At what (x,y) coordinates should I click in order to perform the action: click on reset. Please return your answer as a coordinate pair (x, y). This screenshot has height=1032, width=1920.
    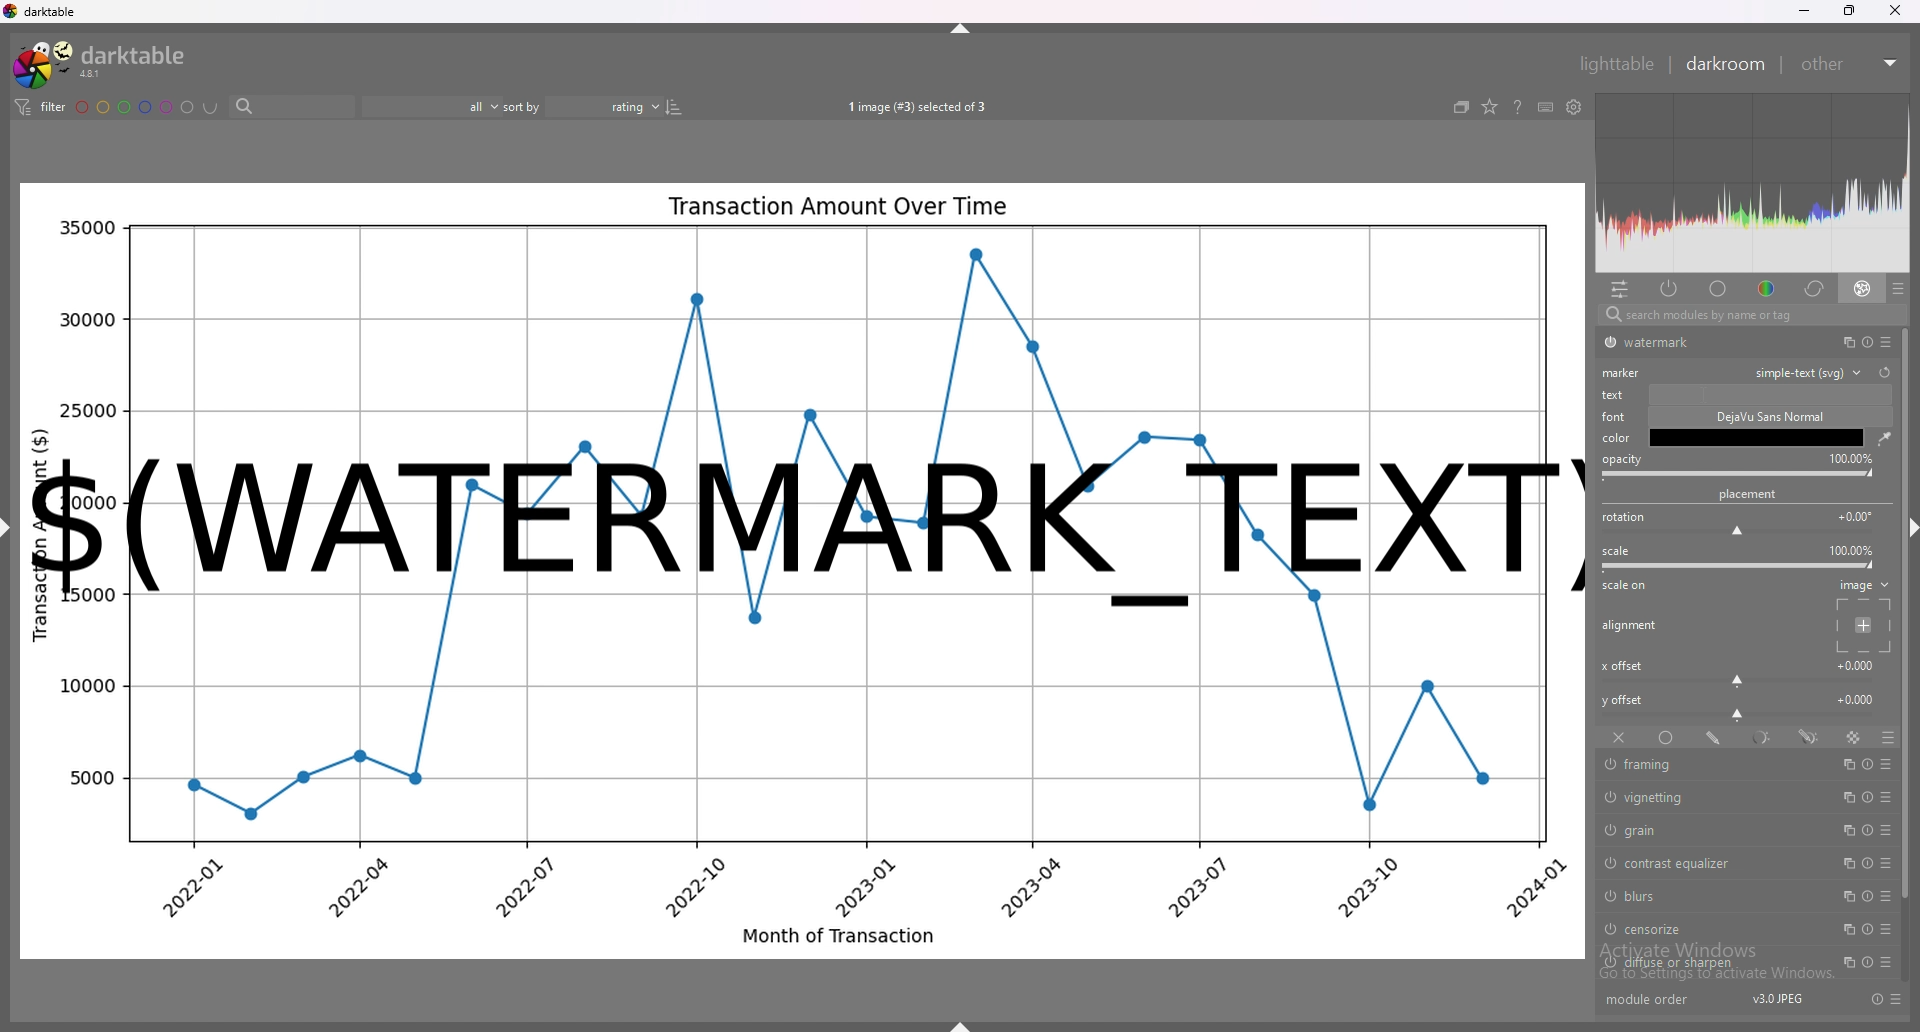
    Looking at the image, I should click on (1863, 961).